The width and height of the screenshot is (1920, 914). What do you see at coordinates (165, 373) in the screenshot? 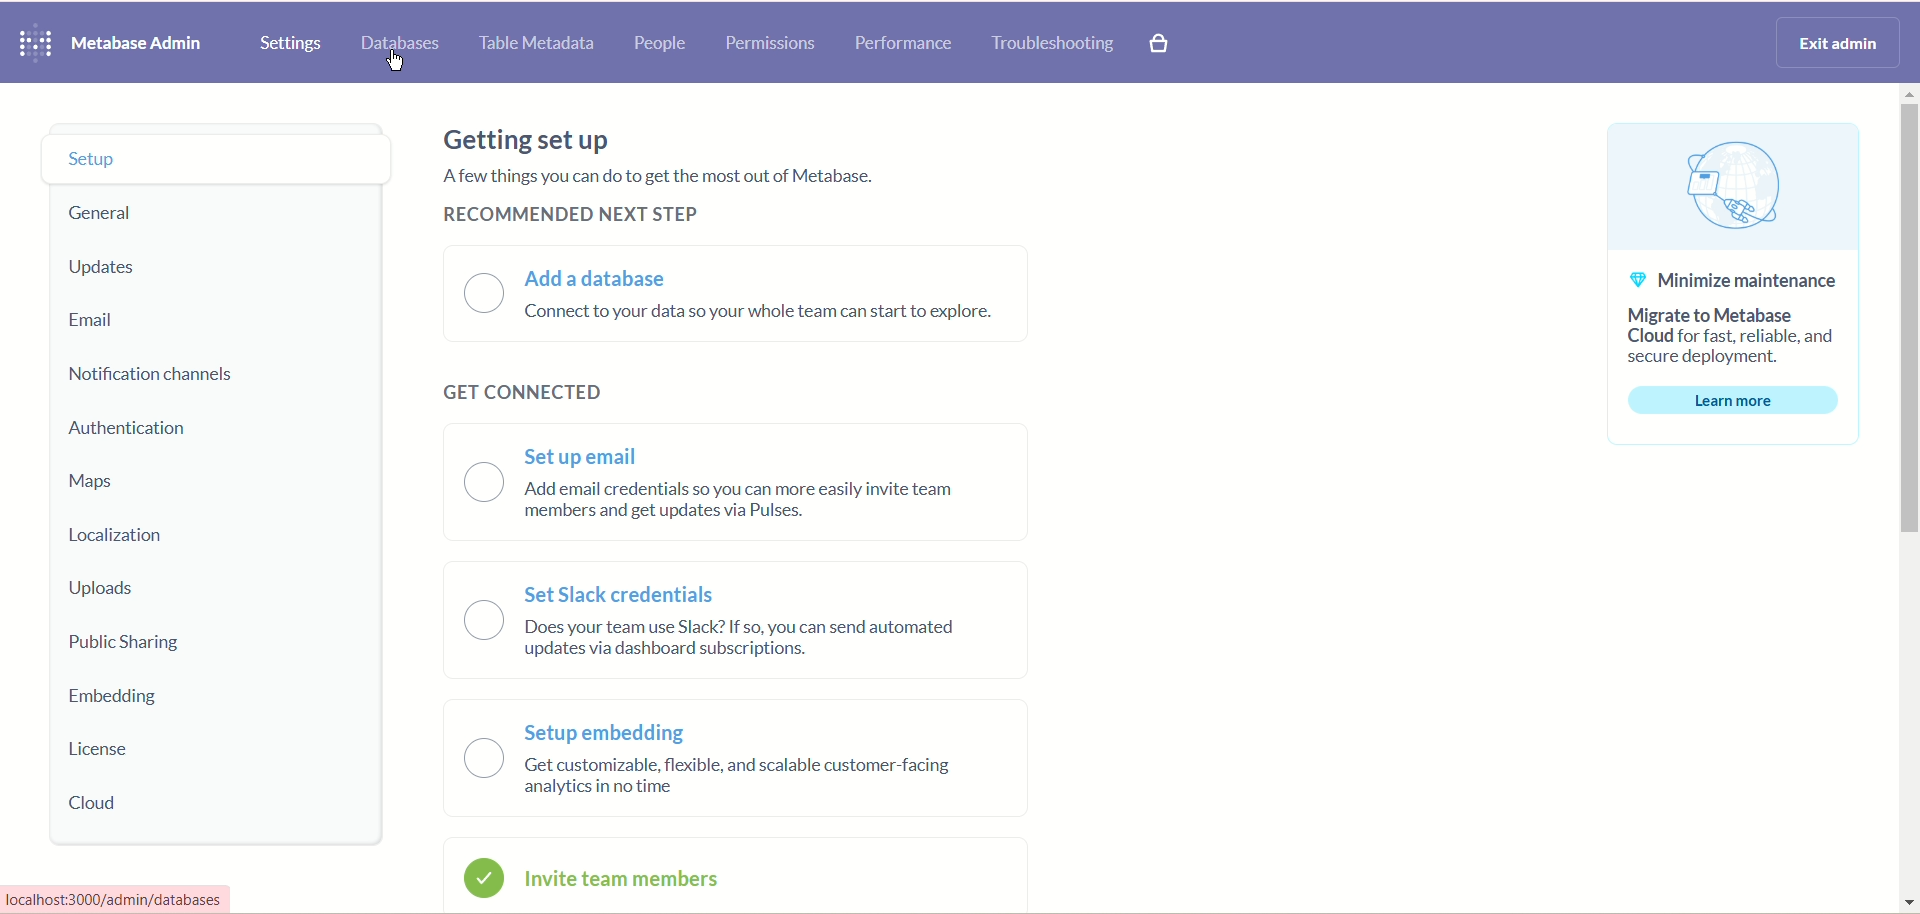
I see `notification channels` at bounding box center [165, 373].